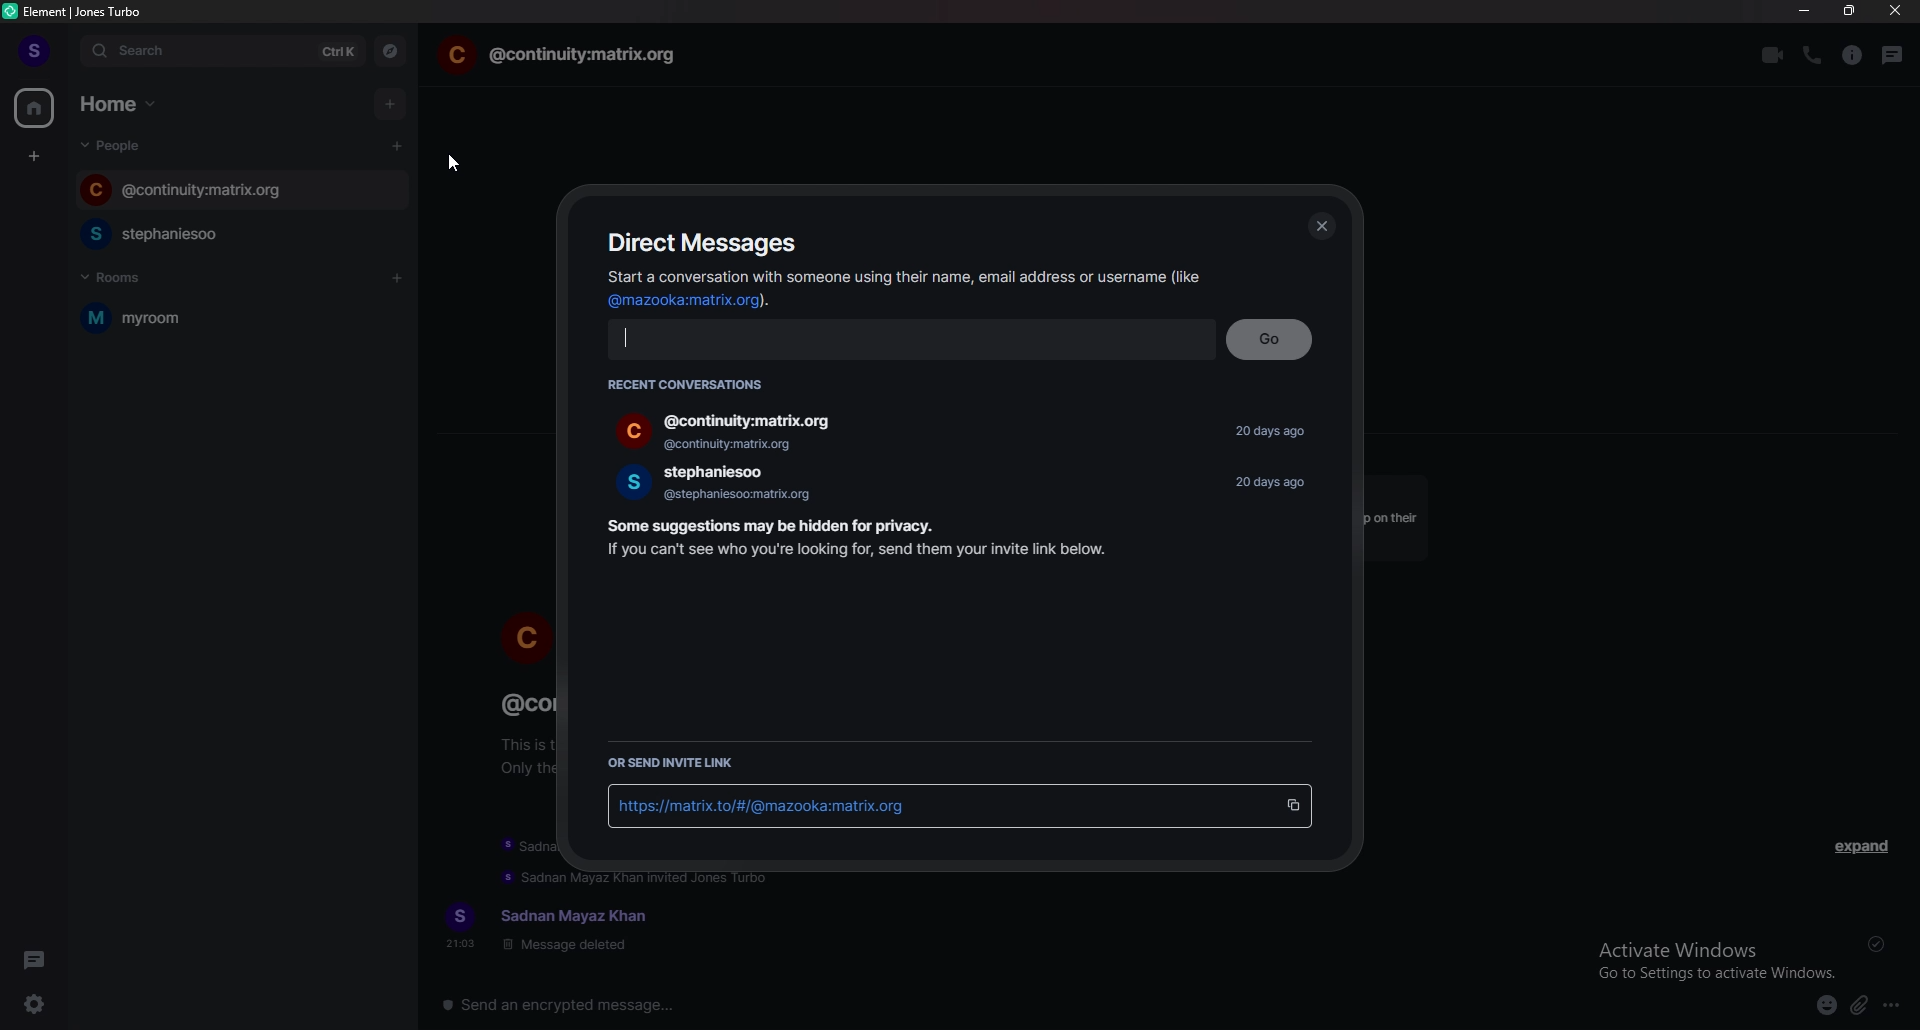 The width and height of the screenshot is (1920, 1030). Describe the element at coordinates (1804, 11) in the screenshot. I see `minimize` at that location.